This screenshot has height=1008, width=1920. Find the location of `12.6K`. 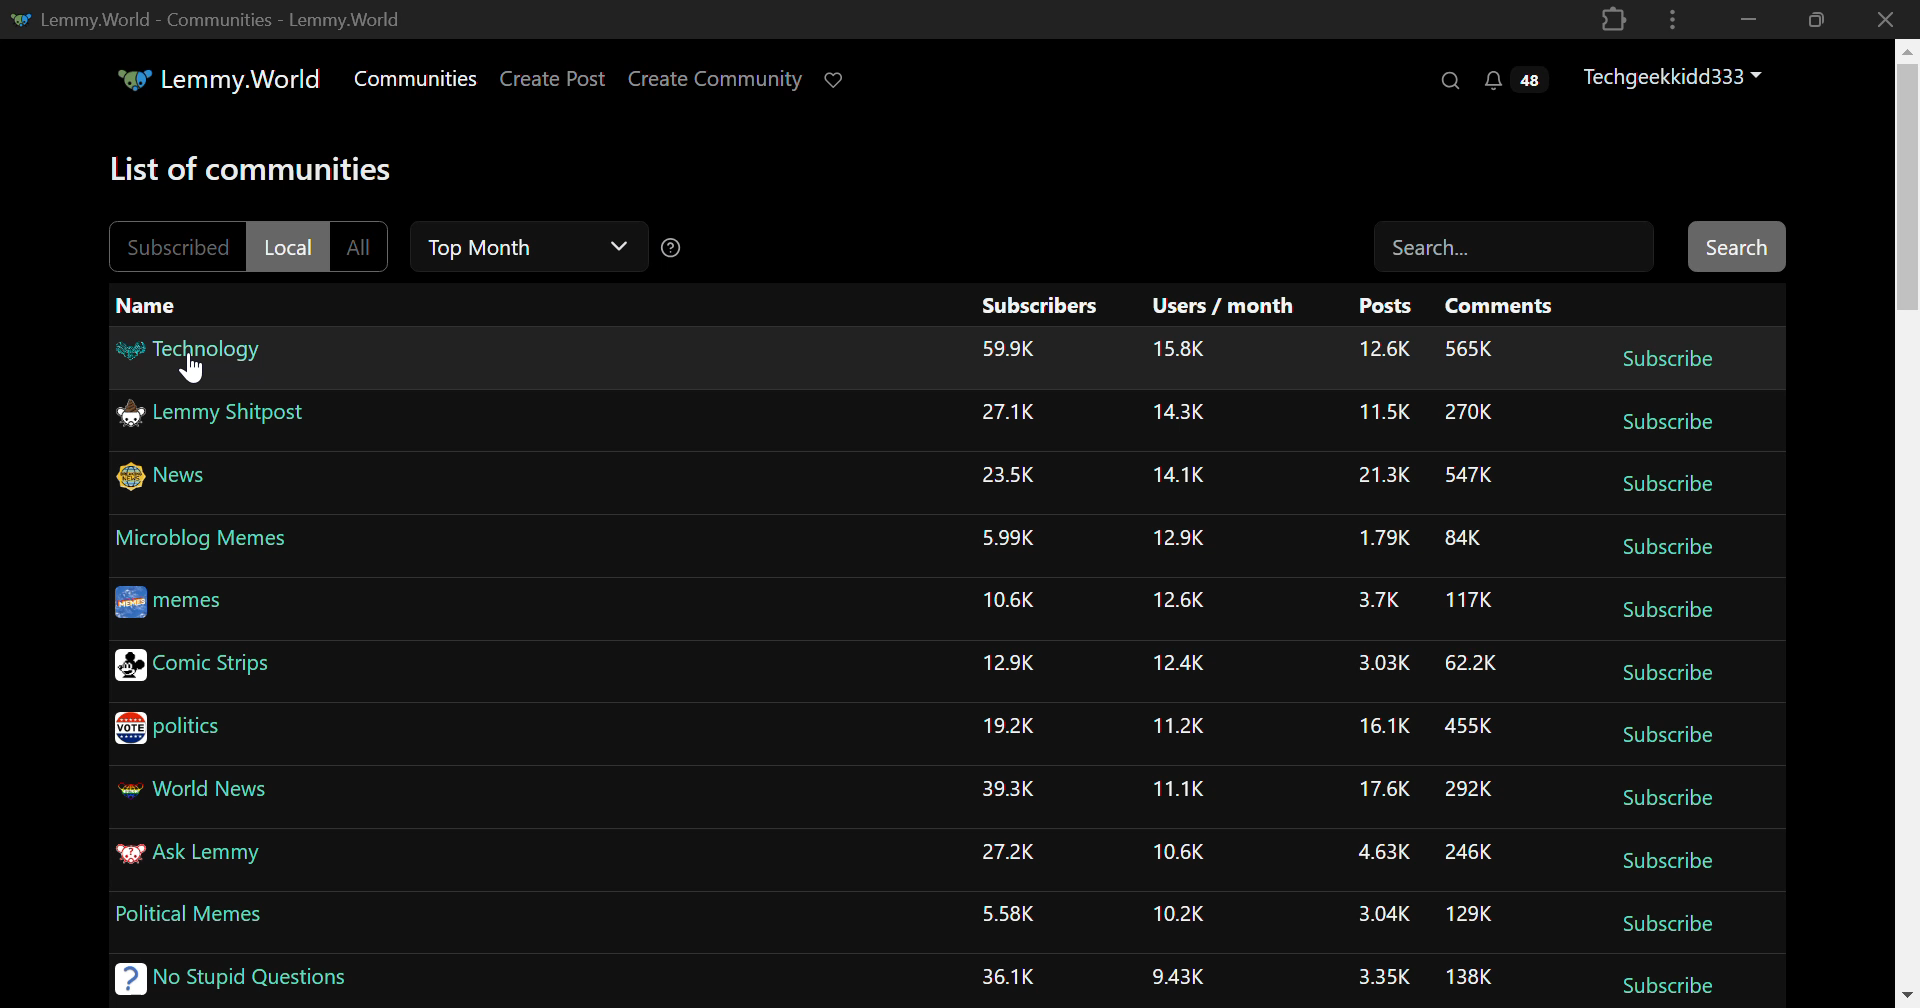

12.6K is located at coordinates (1384, 350).